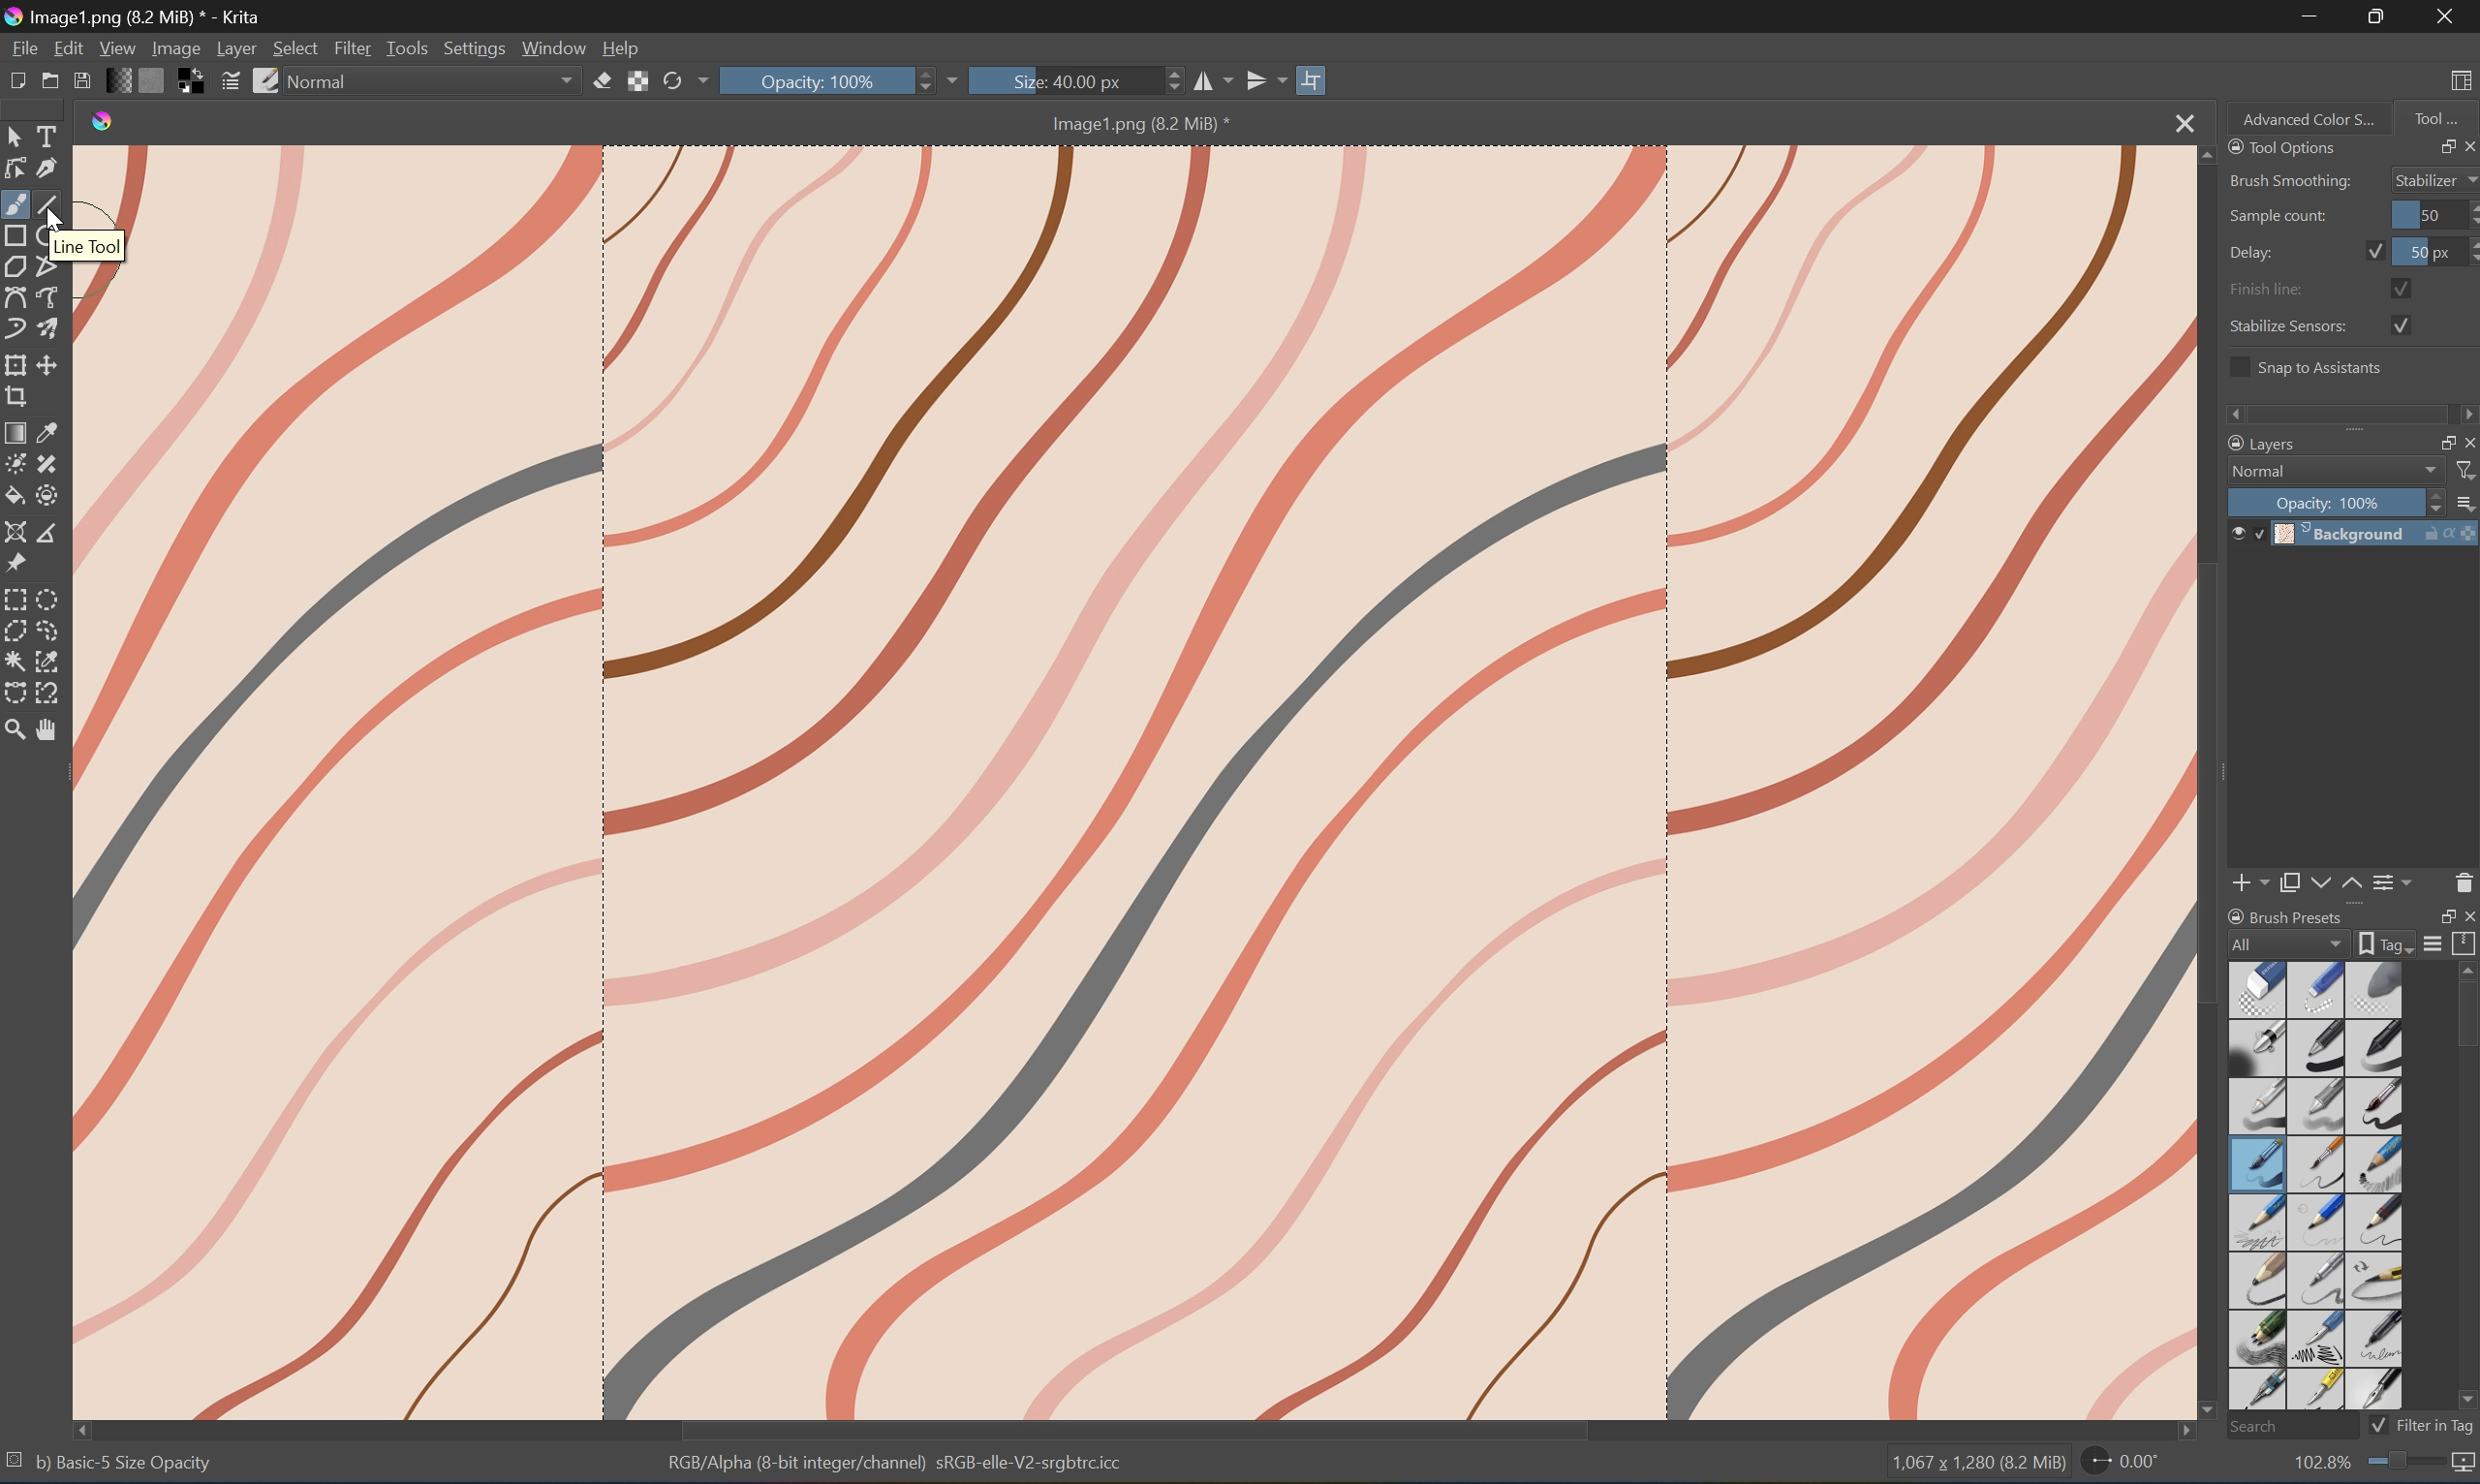  What do you see at coordinates (2465, 80) in the screenshot?
I see `Choose workspace` at bounding box center [2465, 80].